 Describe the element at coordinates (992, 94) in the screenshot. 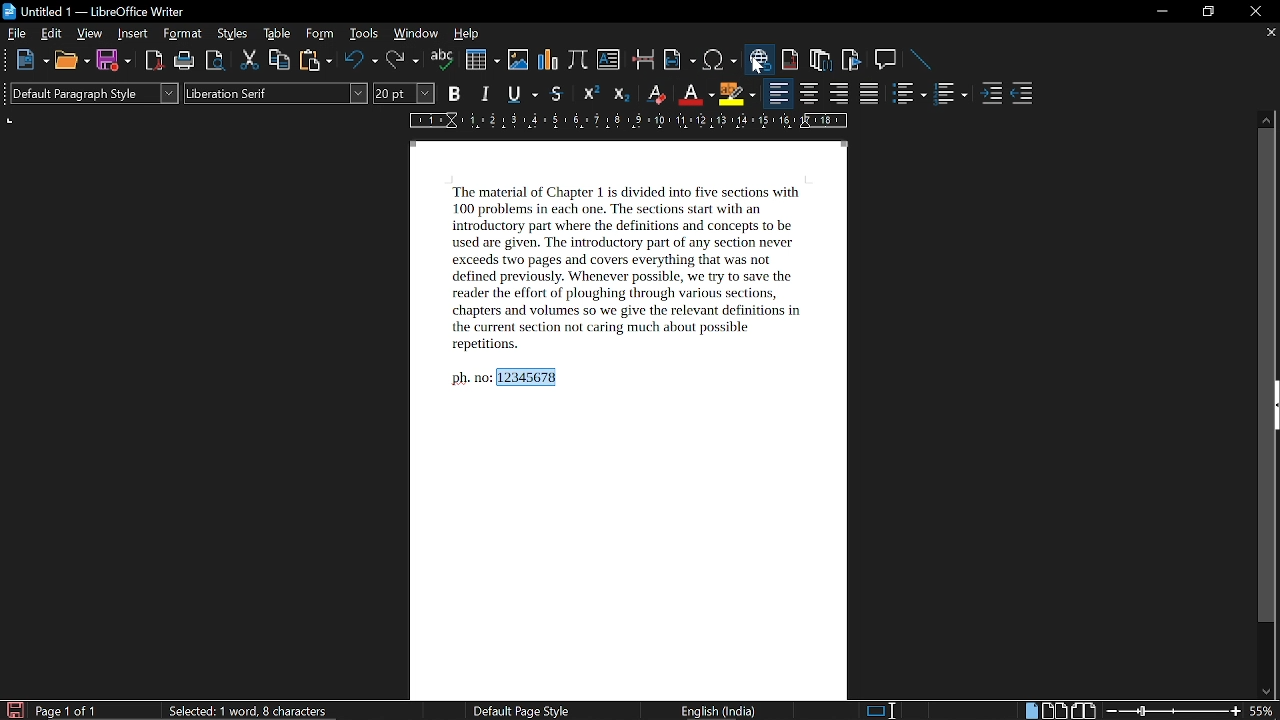

I see `increase indent` at that location.